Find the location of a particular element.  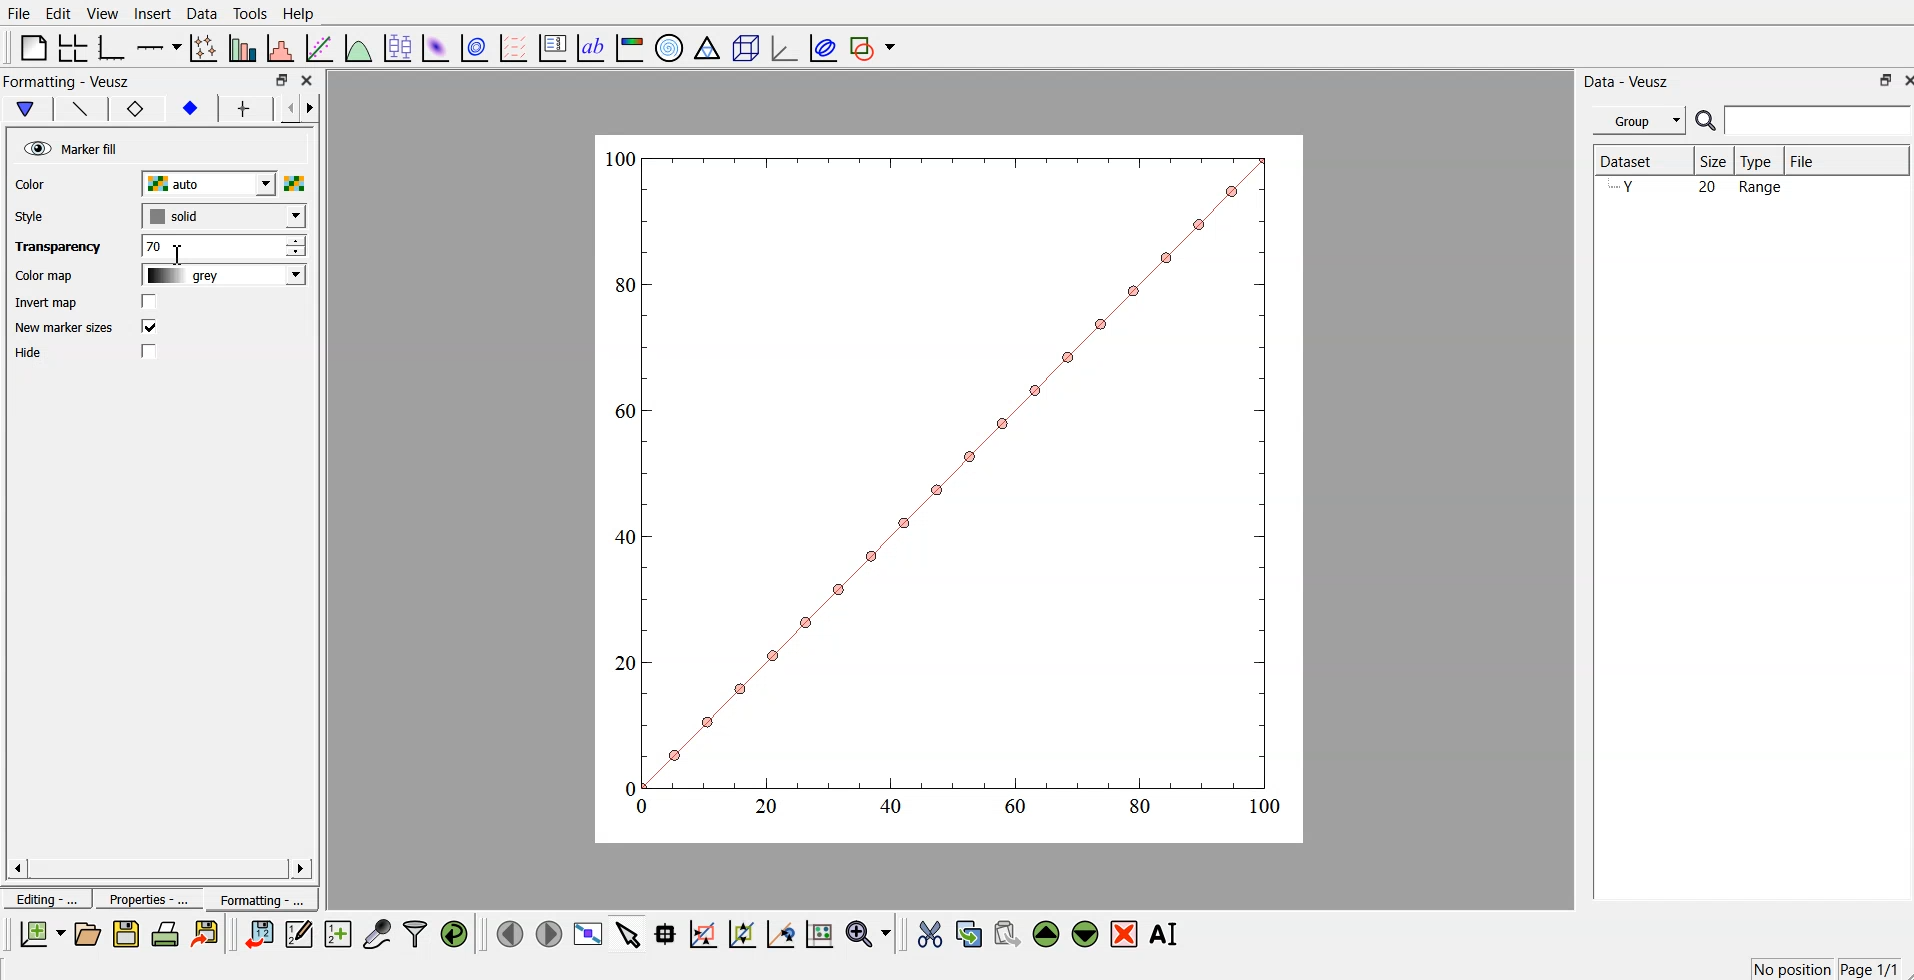

auto is located at coordinates (221, 184).